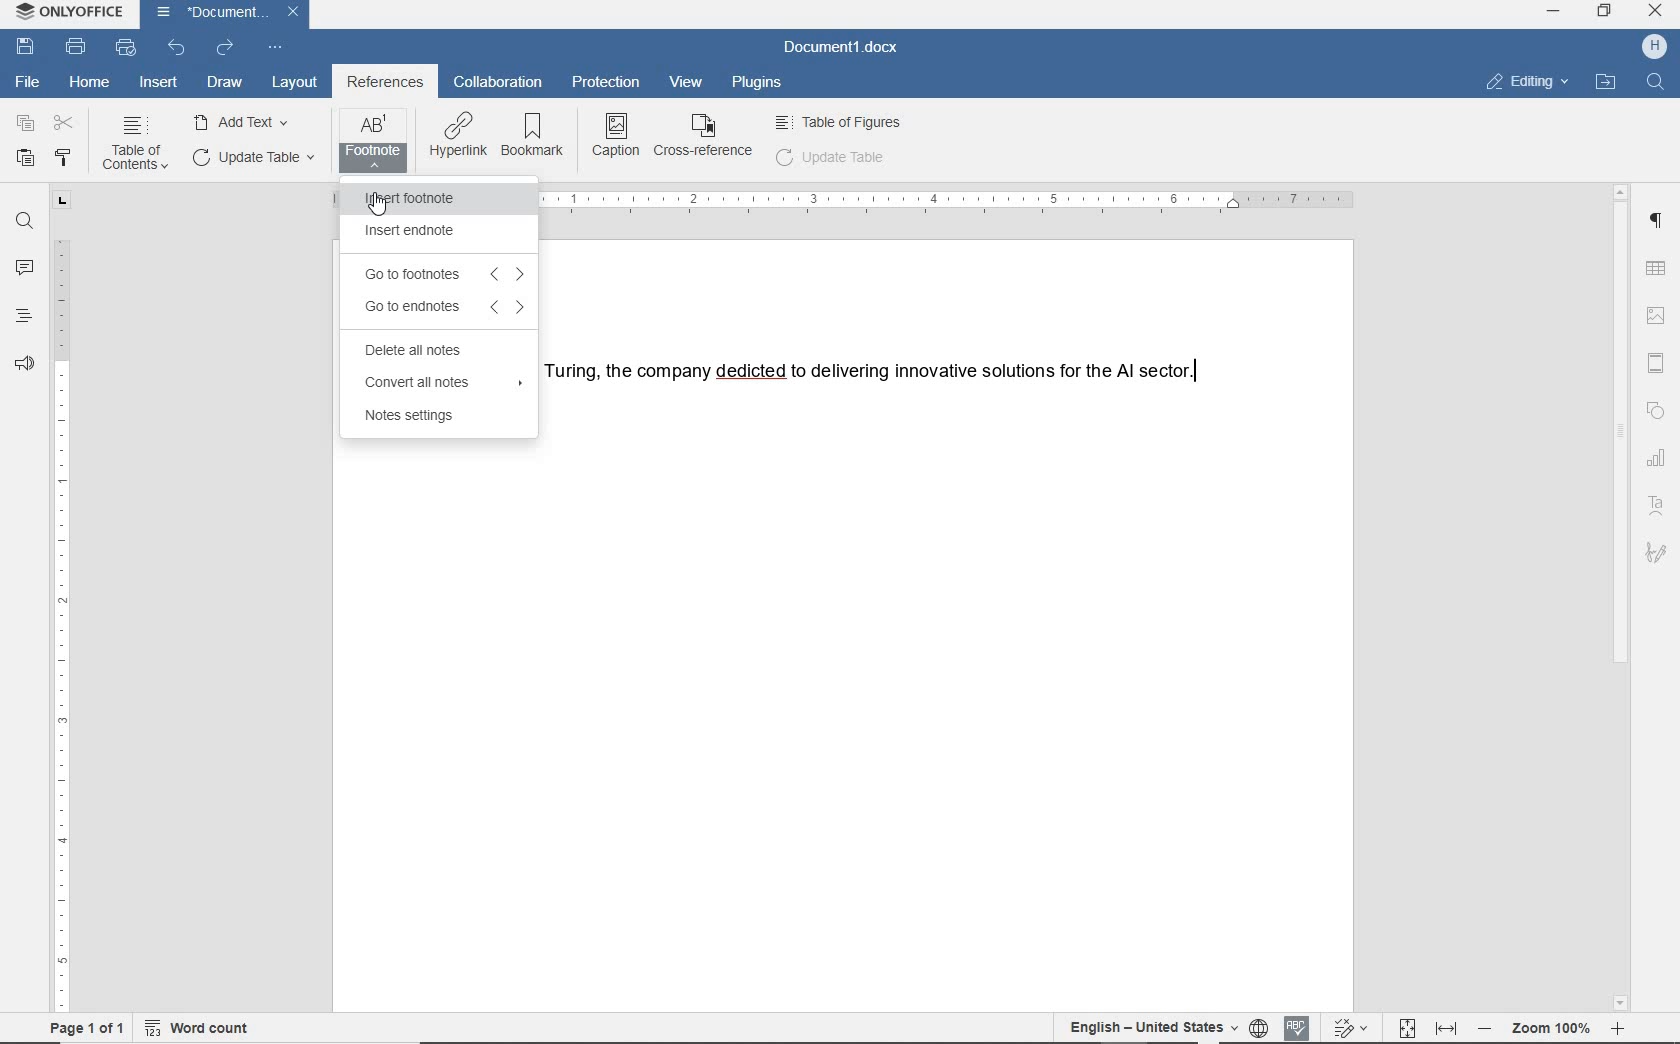  What do you see at coordinates (419, 198) in the screenshot?
I see `insert footnote` at bounding box center [419, 198].